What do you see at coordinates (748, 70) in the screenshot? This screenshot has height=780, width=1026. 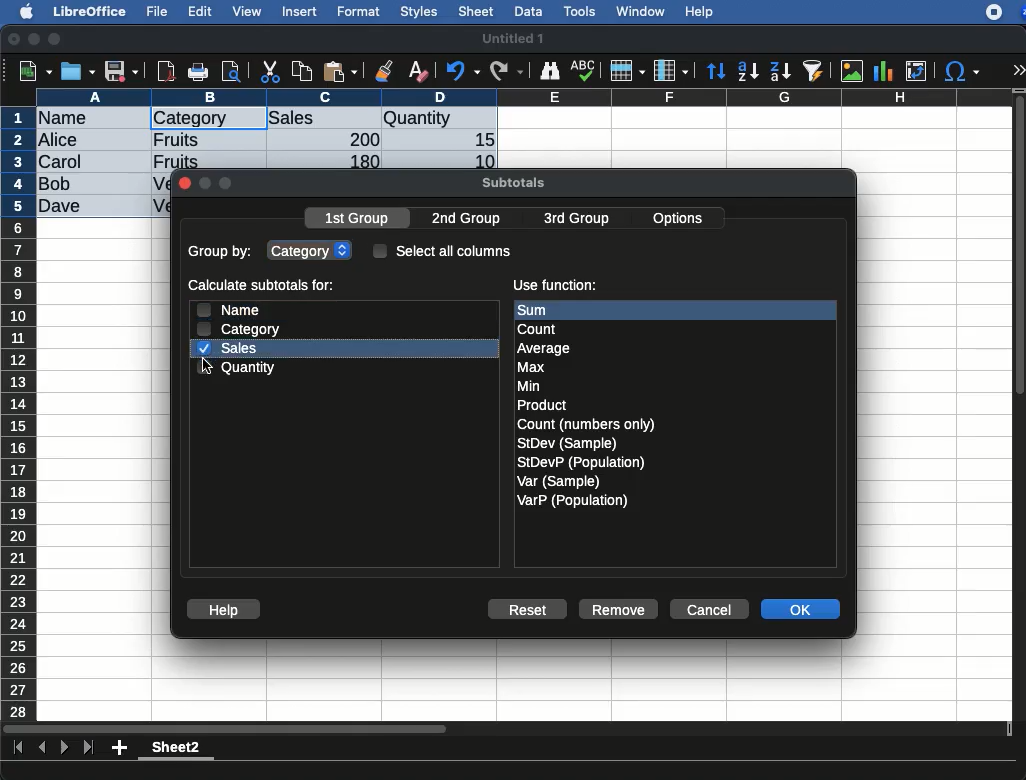 I see `ascending` at bounding box center [748, 70].